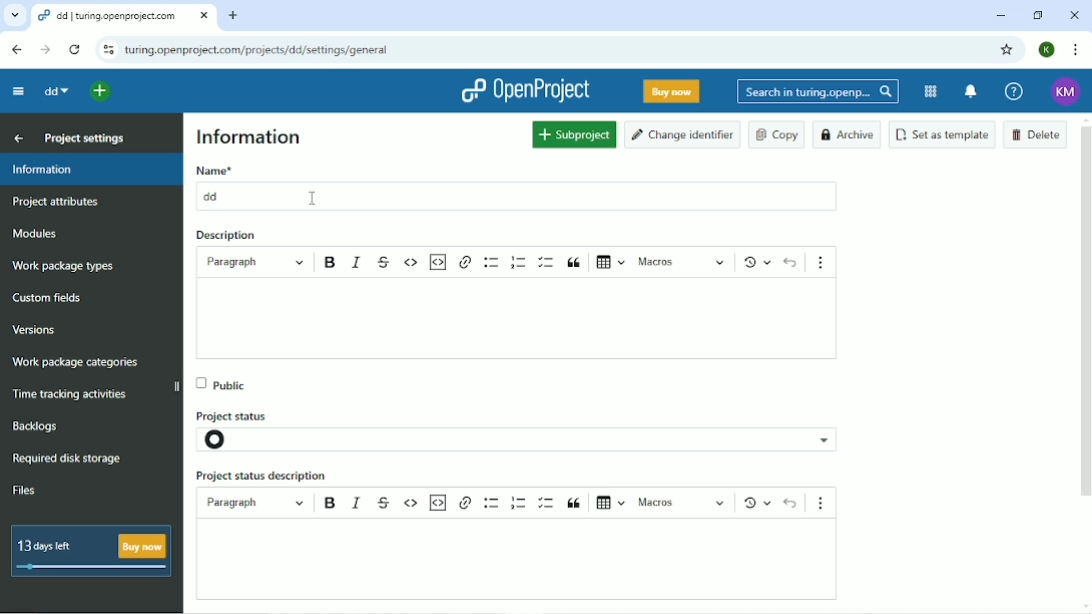  What do you see at coordinates (1068, 90) in the screenshot?
I see `KM` at bounding box center [1068, 90].